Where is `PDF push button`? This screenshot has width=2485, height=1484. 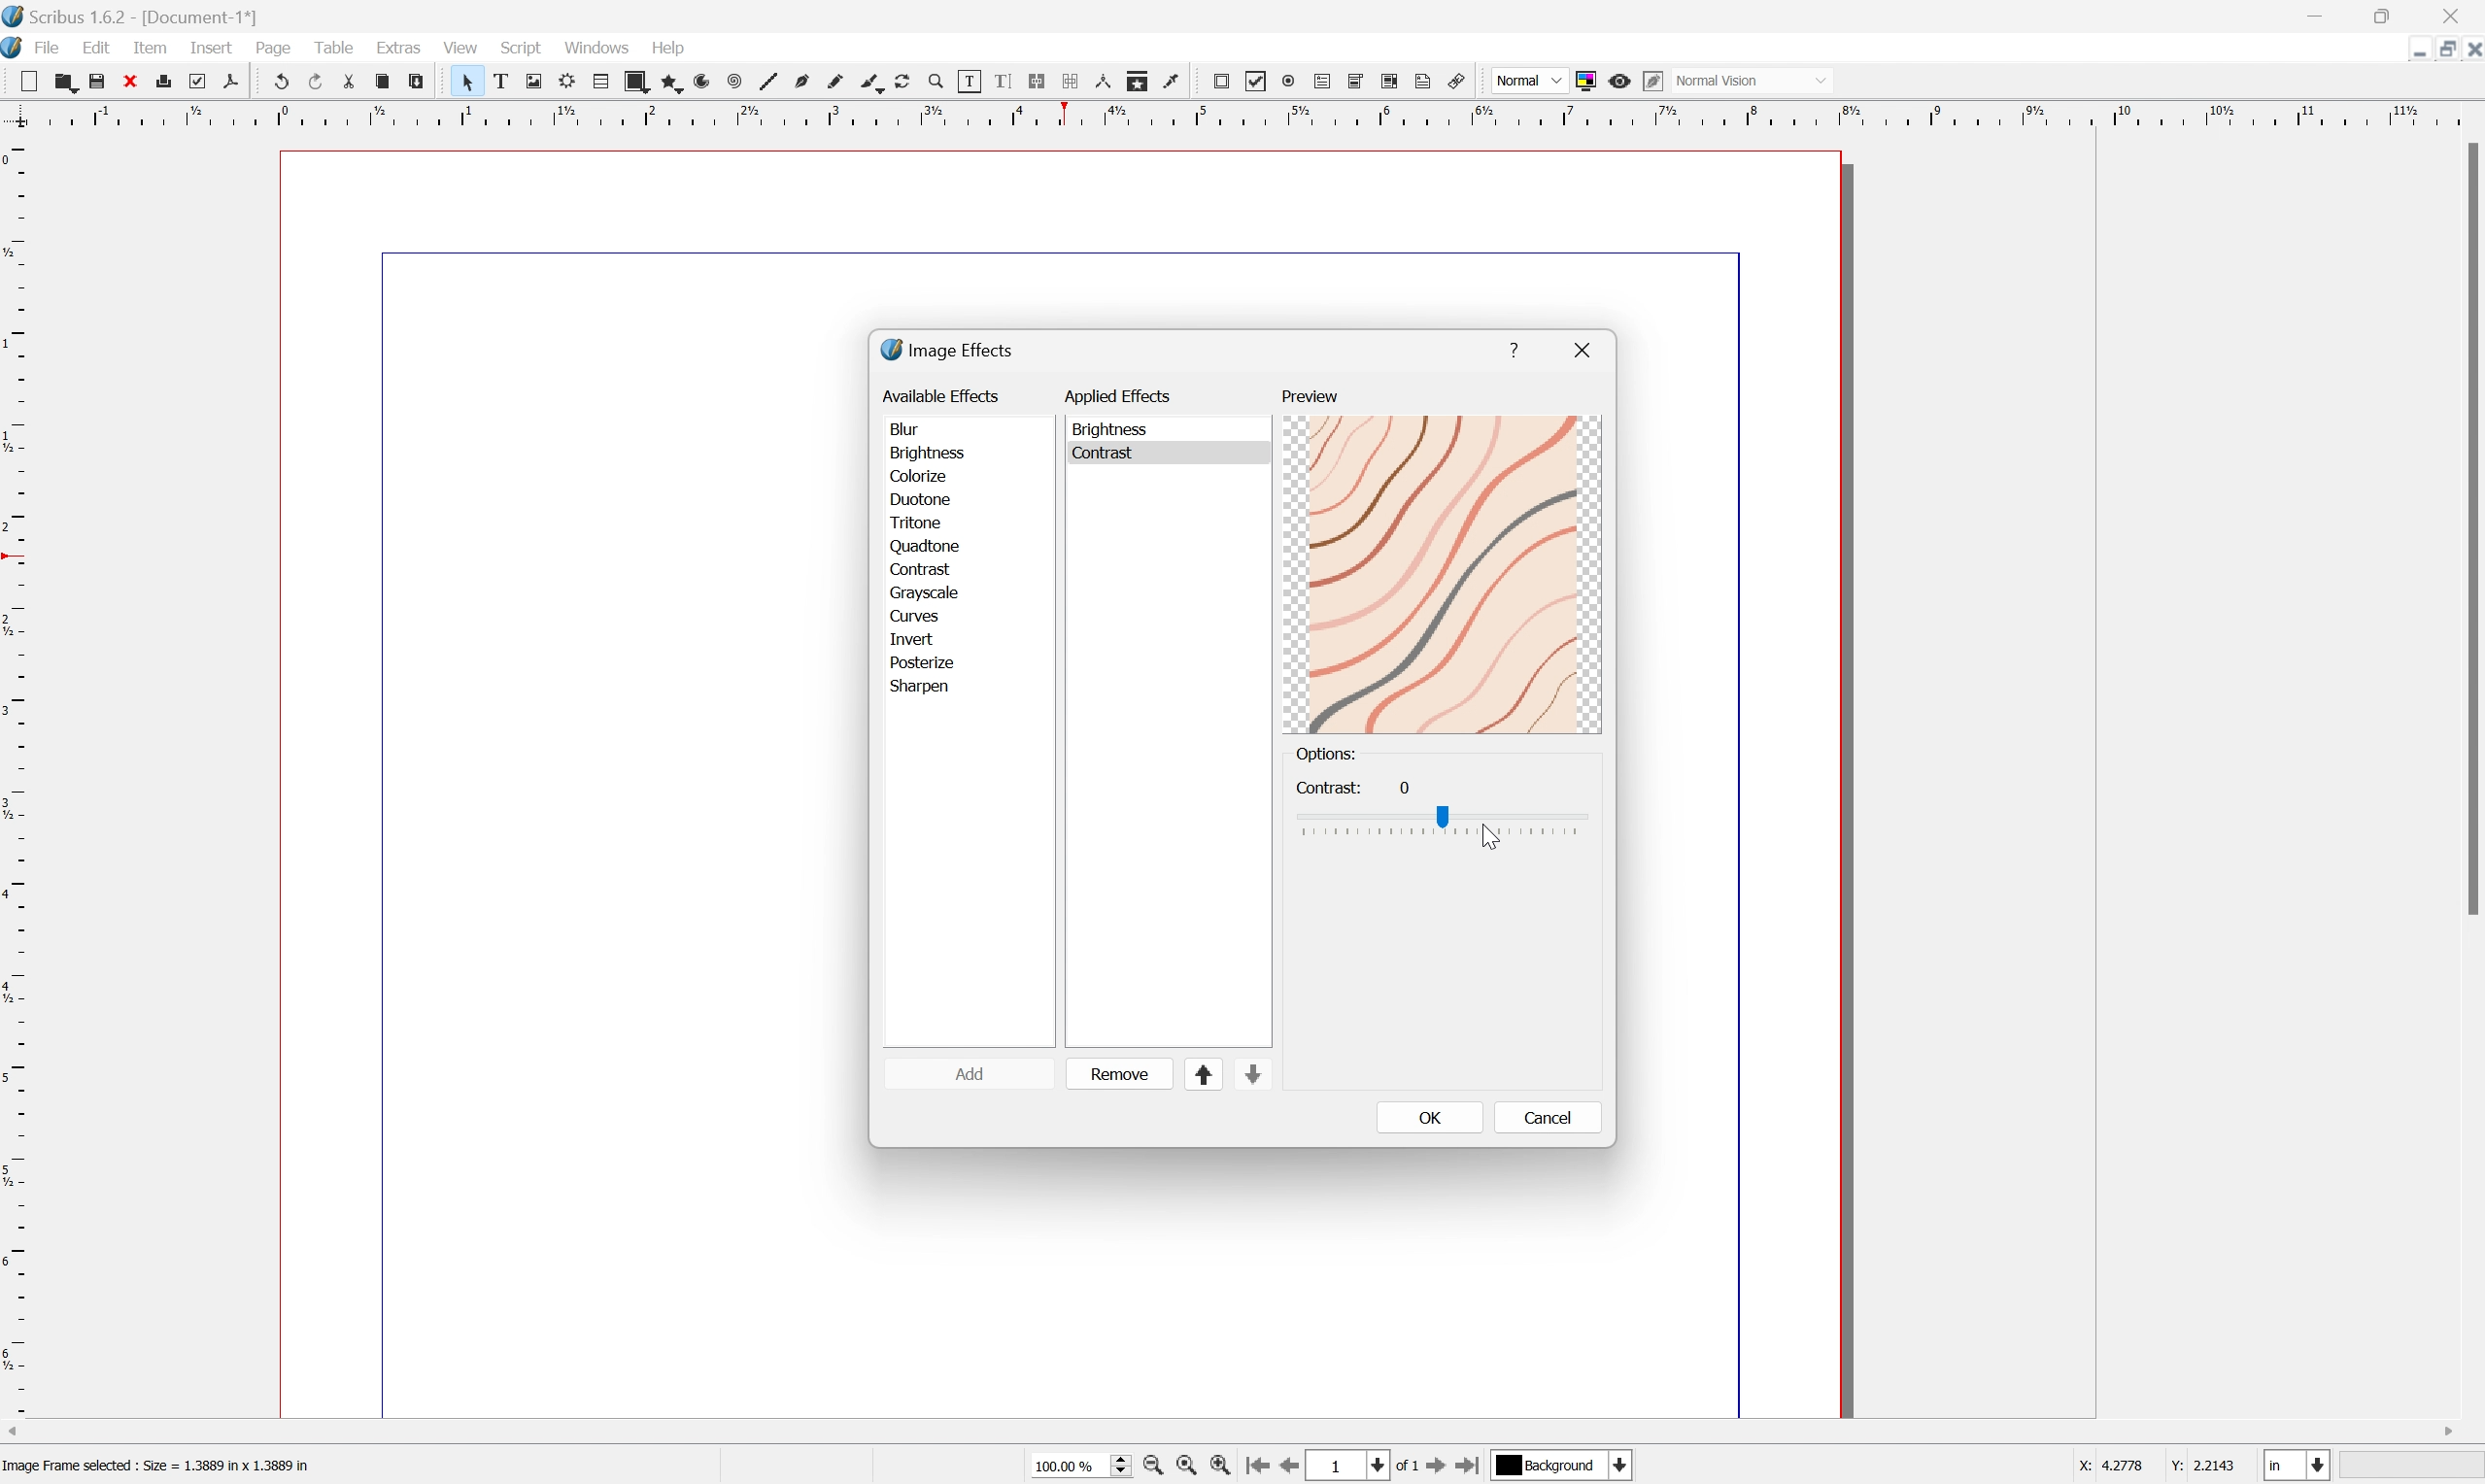 PDF push button is located at coordinates (1224, 83).